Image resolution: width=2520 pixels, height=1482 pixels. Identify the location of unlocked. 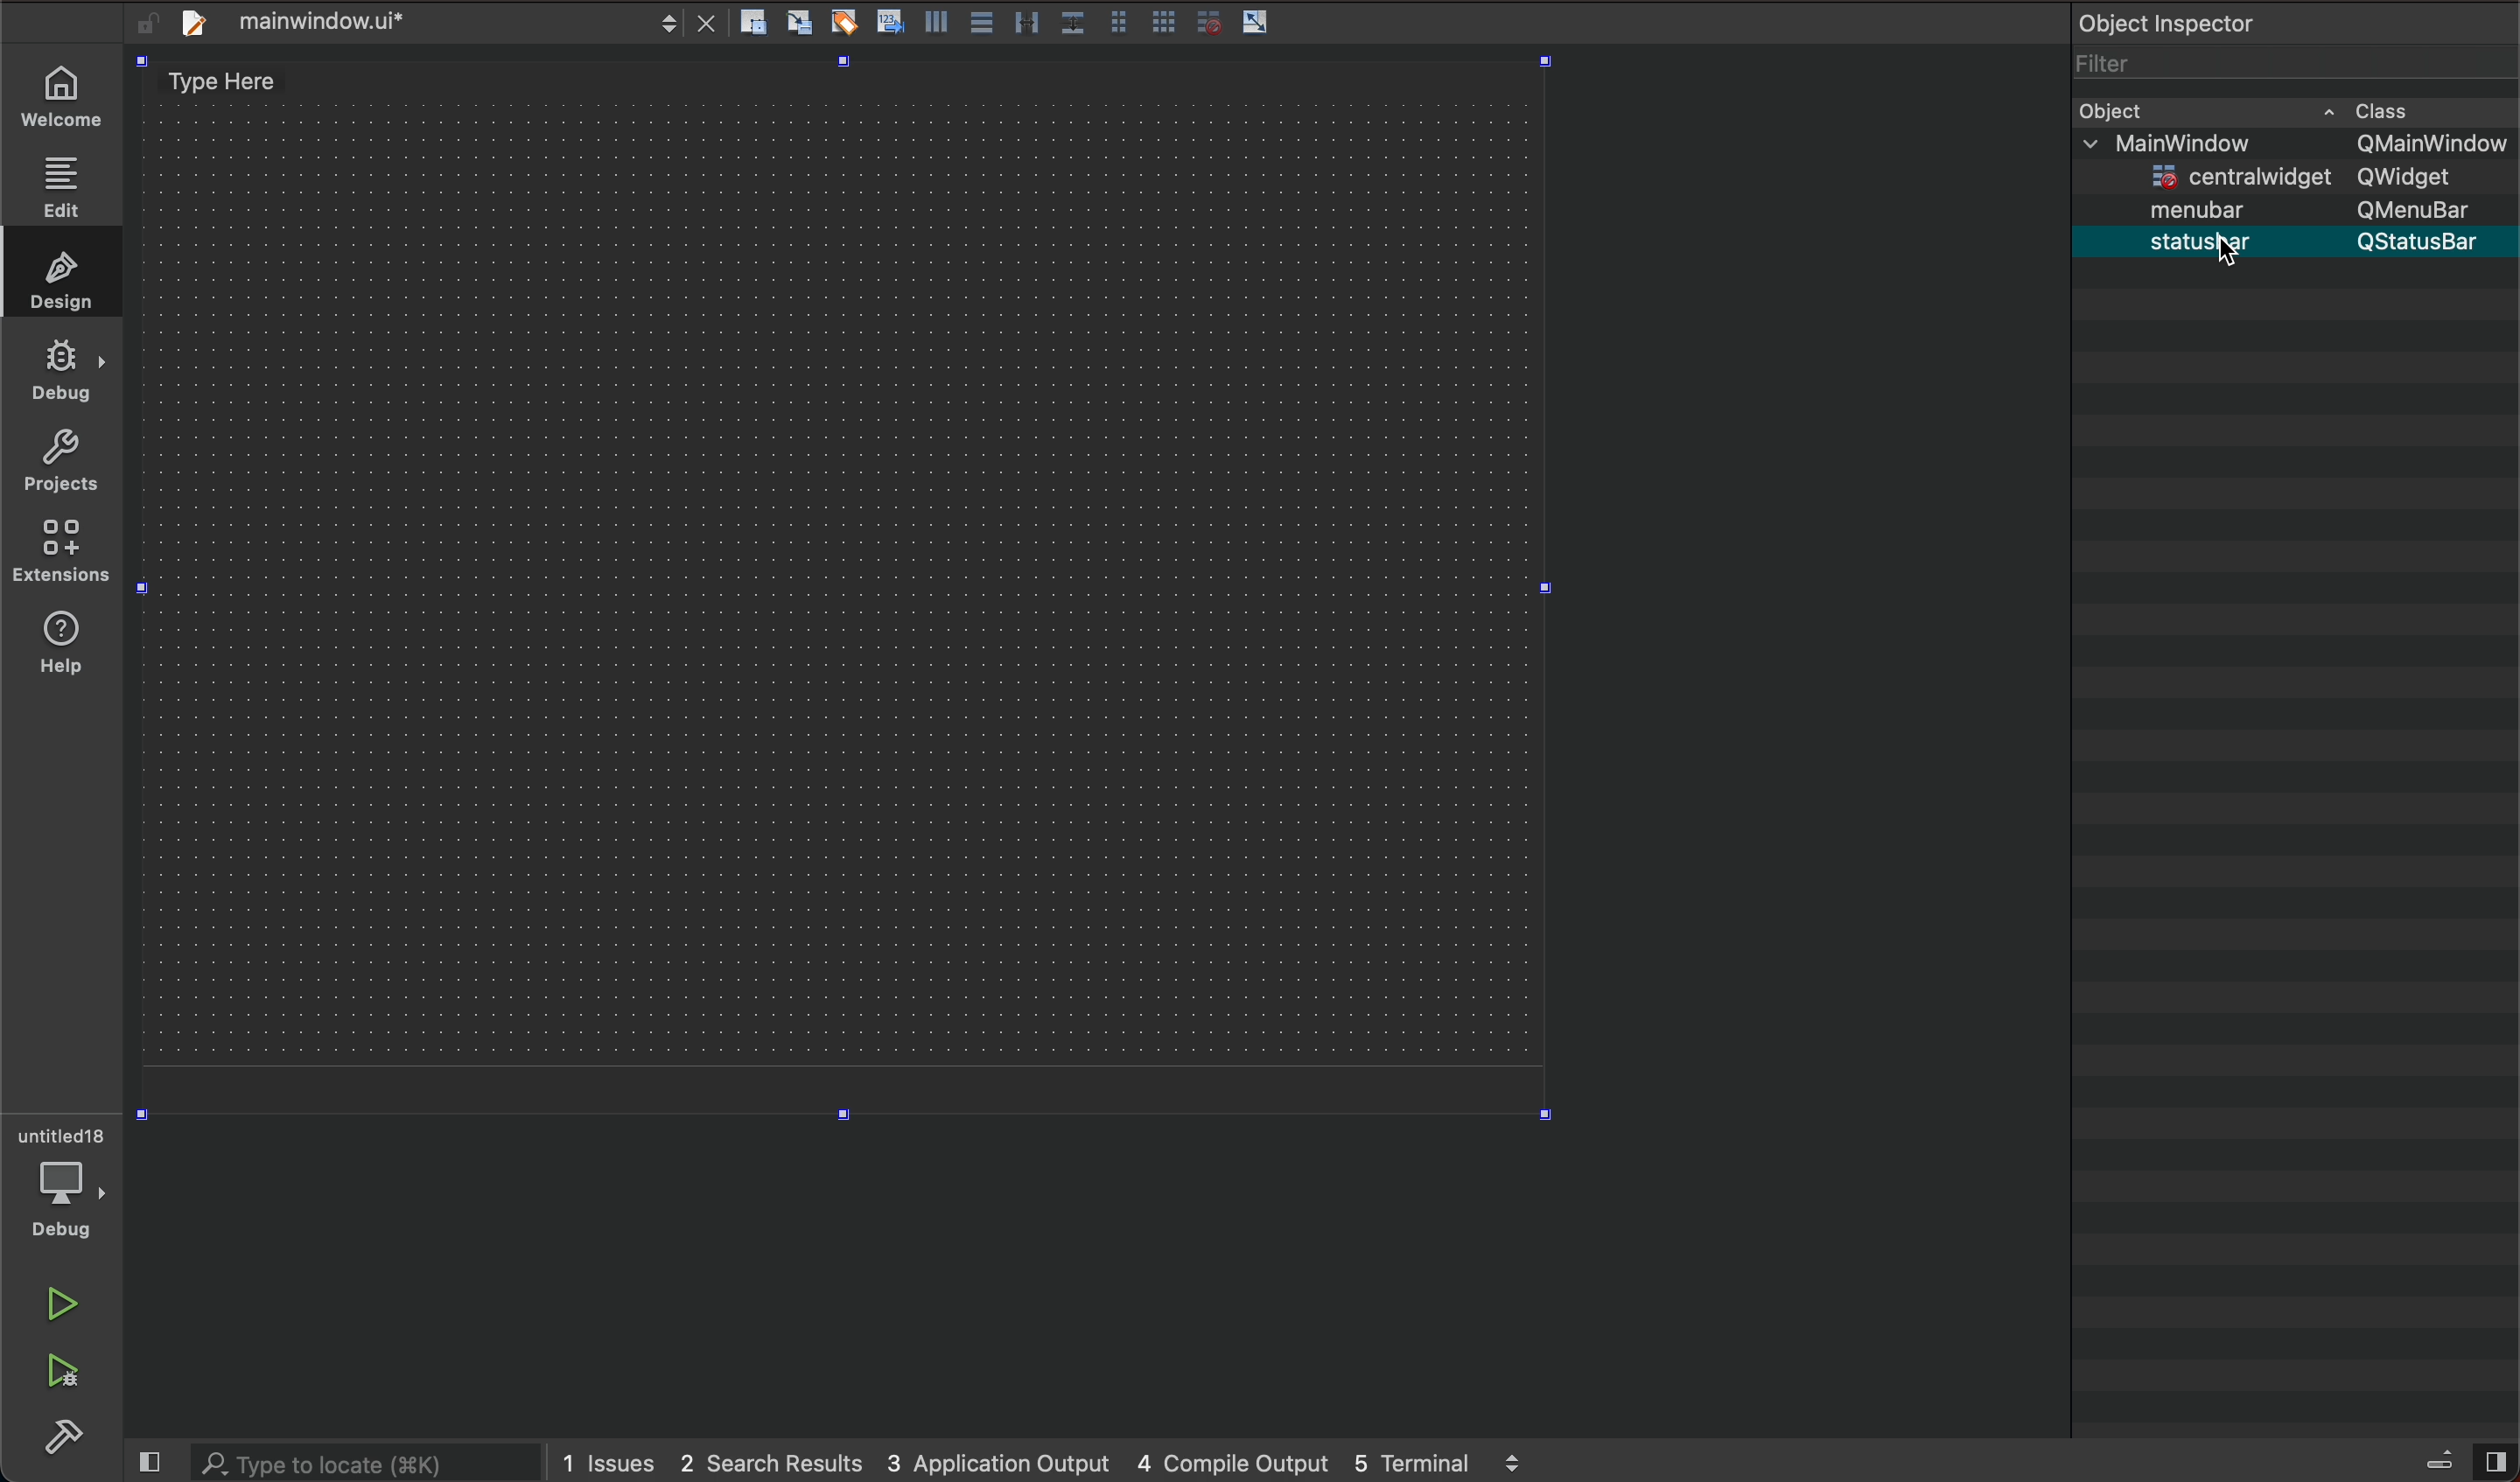
(142, 22).